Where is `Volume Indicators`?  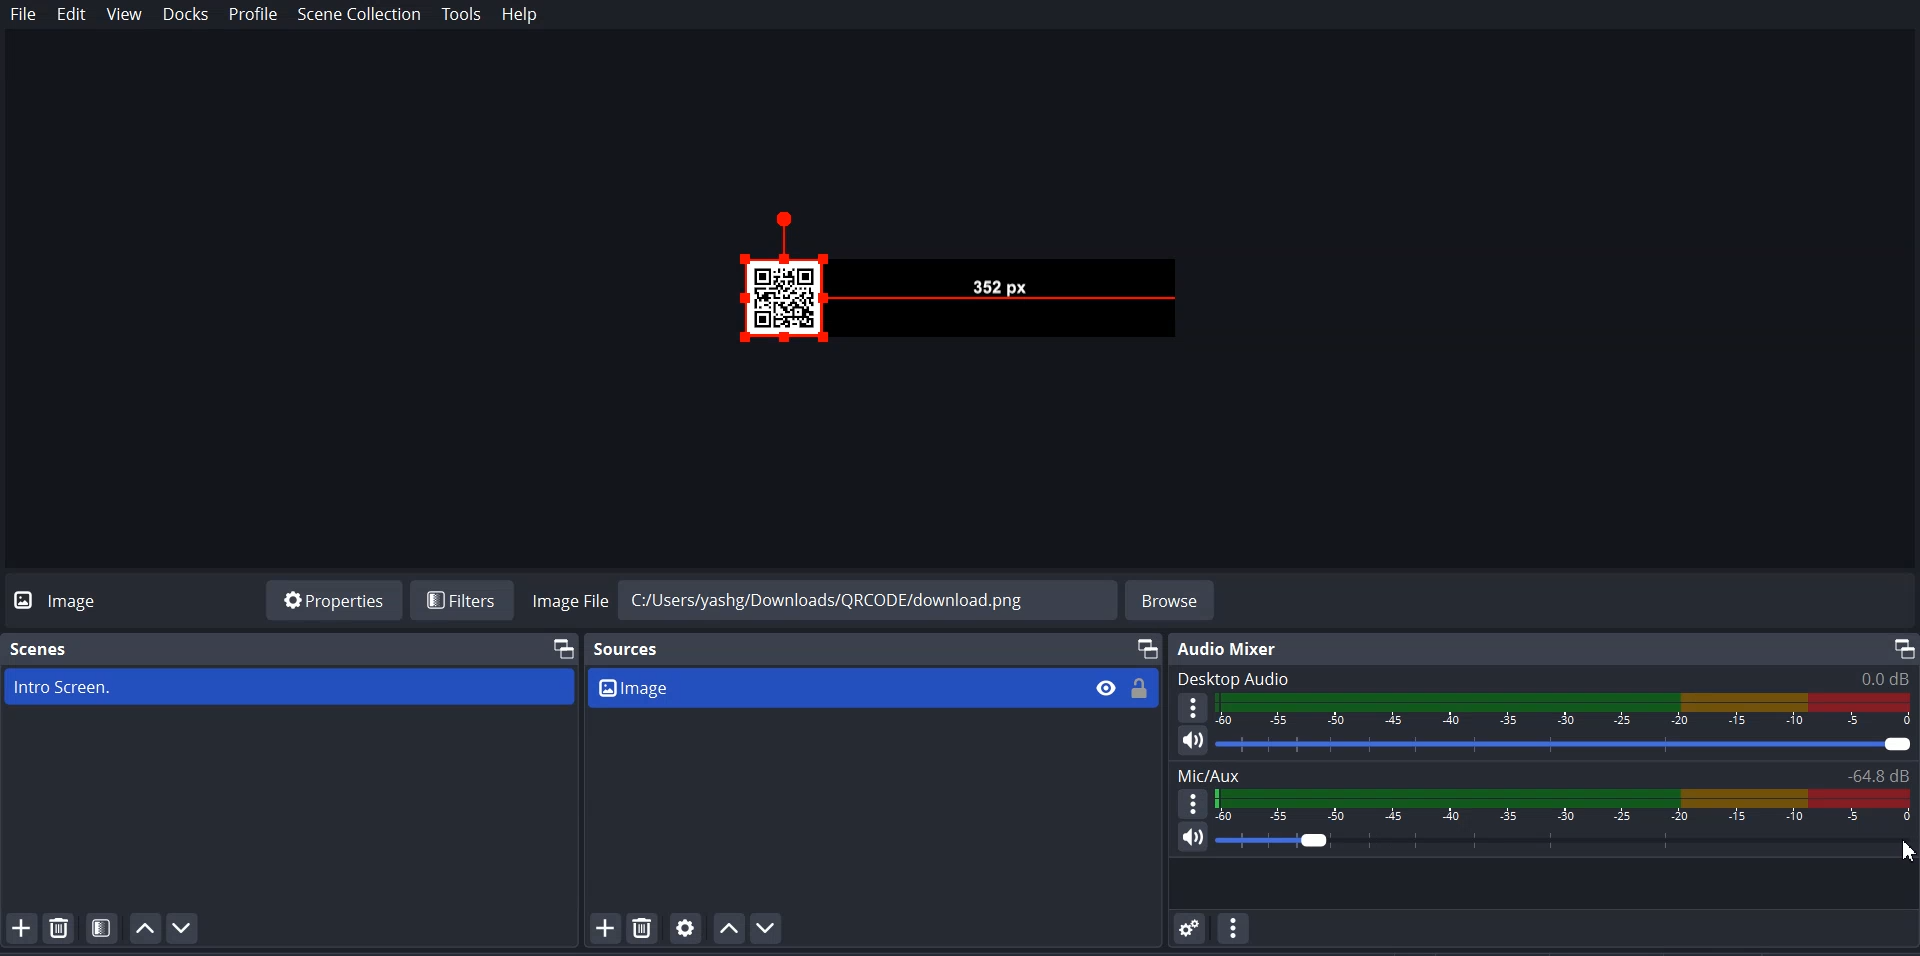
Volume Indicators is located at coordinates (1567, 710).